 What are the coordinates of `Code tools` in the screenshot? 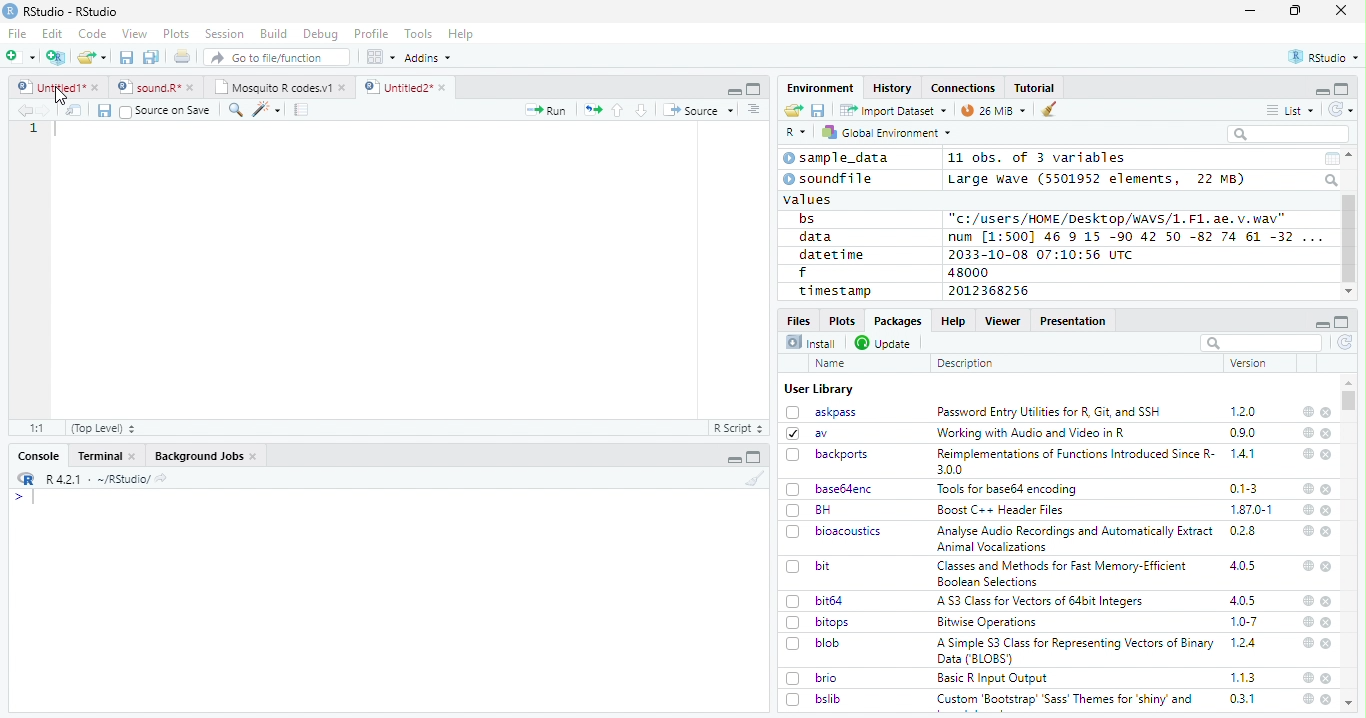 It's located at (265, 109).